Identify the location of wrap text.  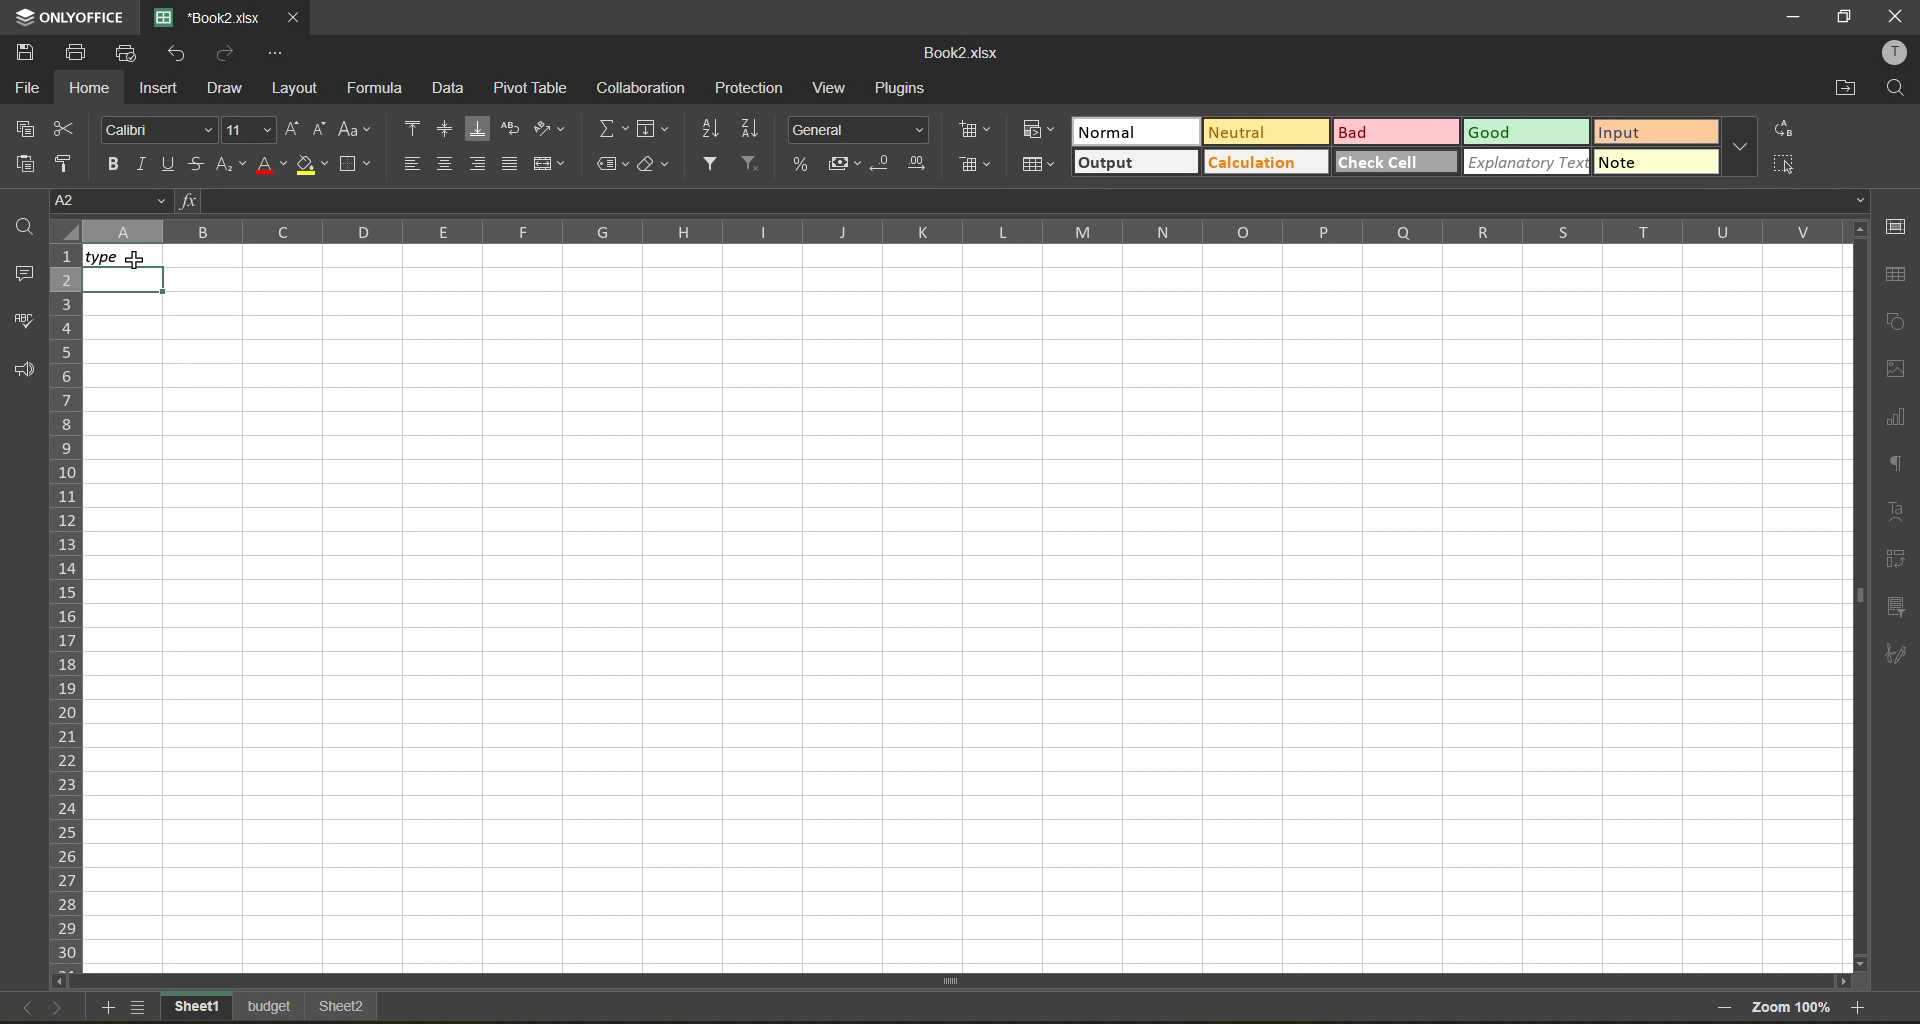
(516, 132).